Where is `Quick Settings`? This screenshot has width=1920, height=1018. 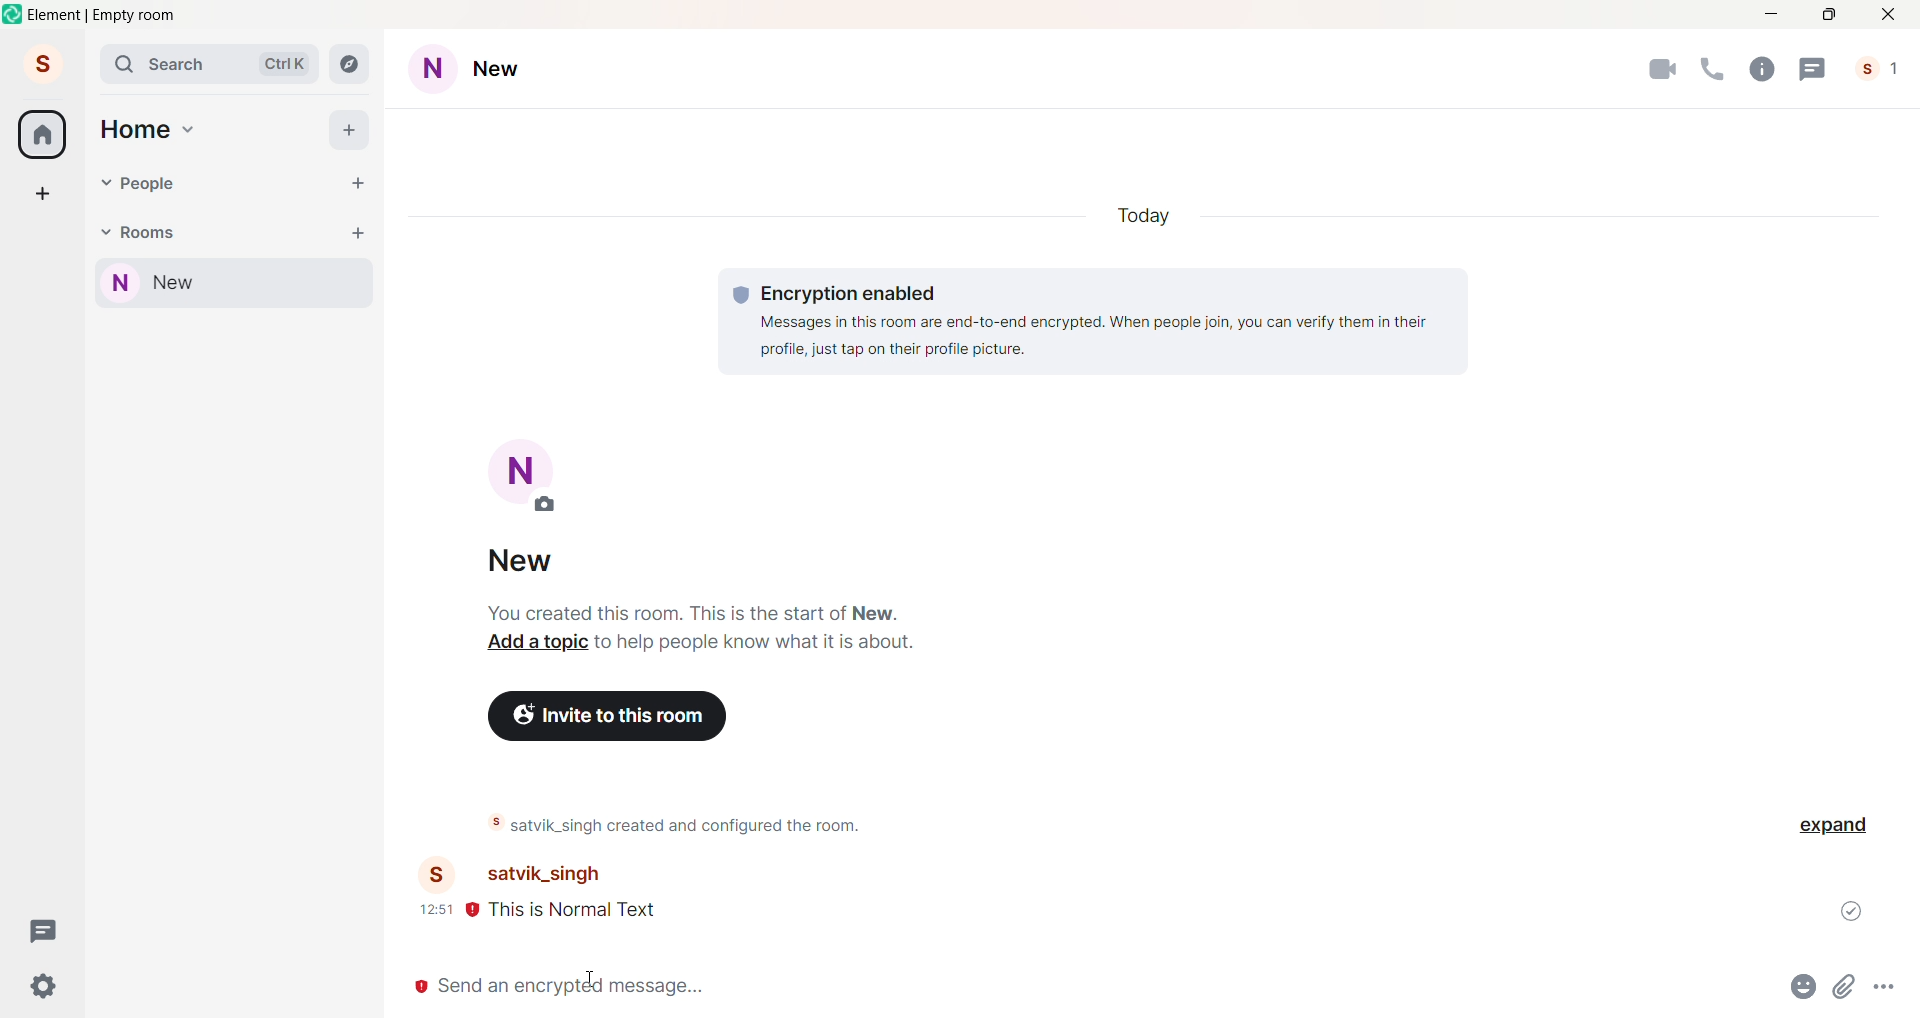
Quick Settings is located at coordinates (44, 985).